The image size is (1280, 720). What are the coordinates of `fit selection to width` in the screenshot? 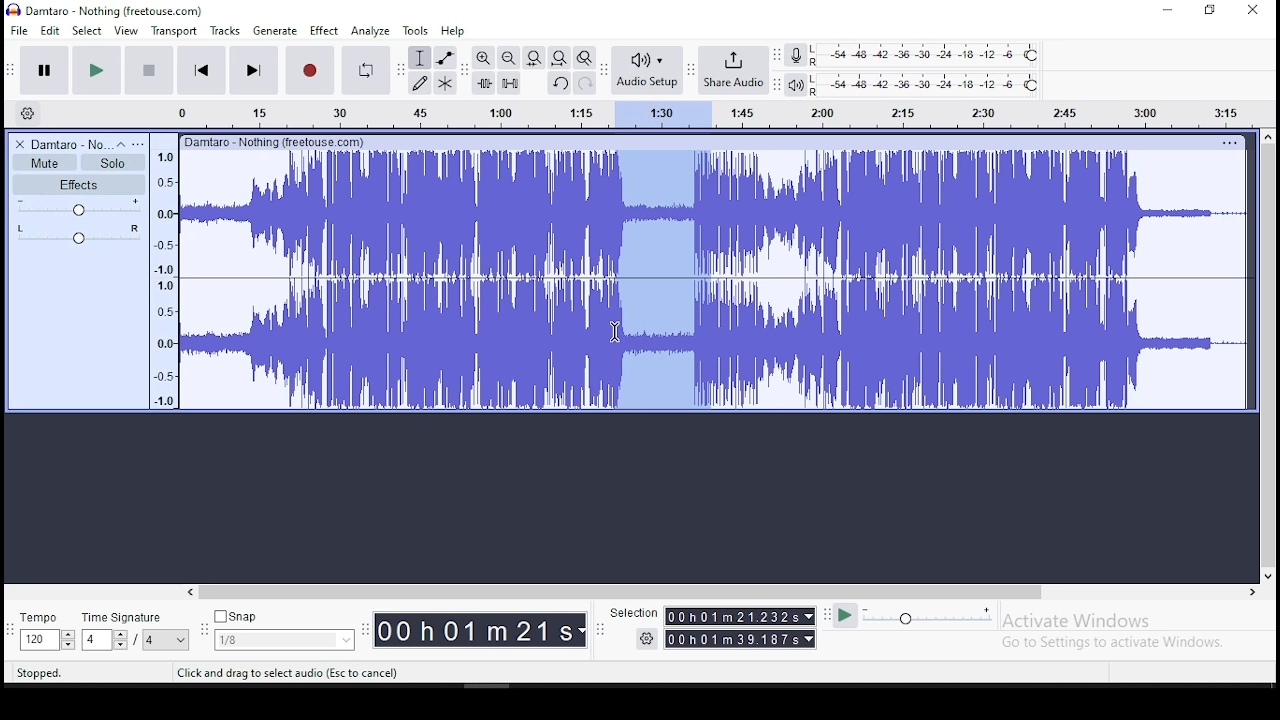 It's located at (533, 56).